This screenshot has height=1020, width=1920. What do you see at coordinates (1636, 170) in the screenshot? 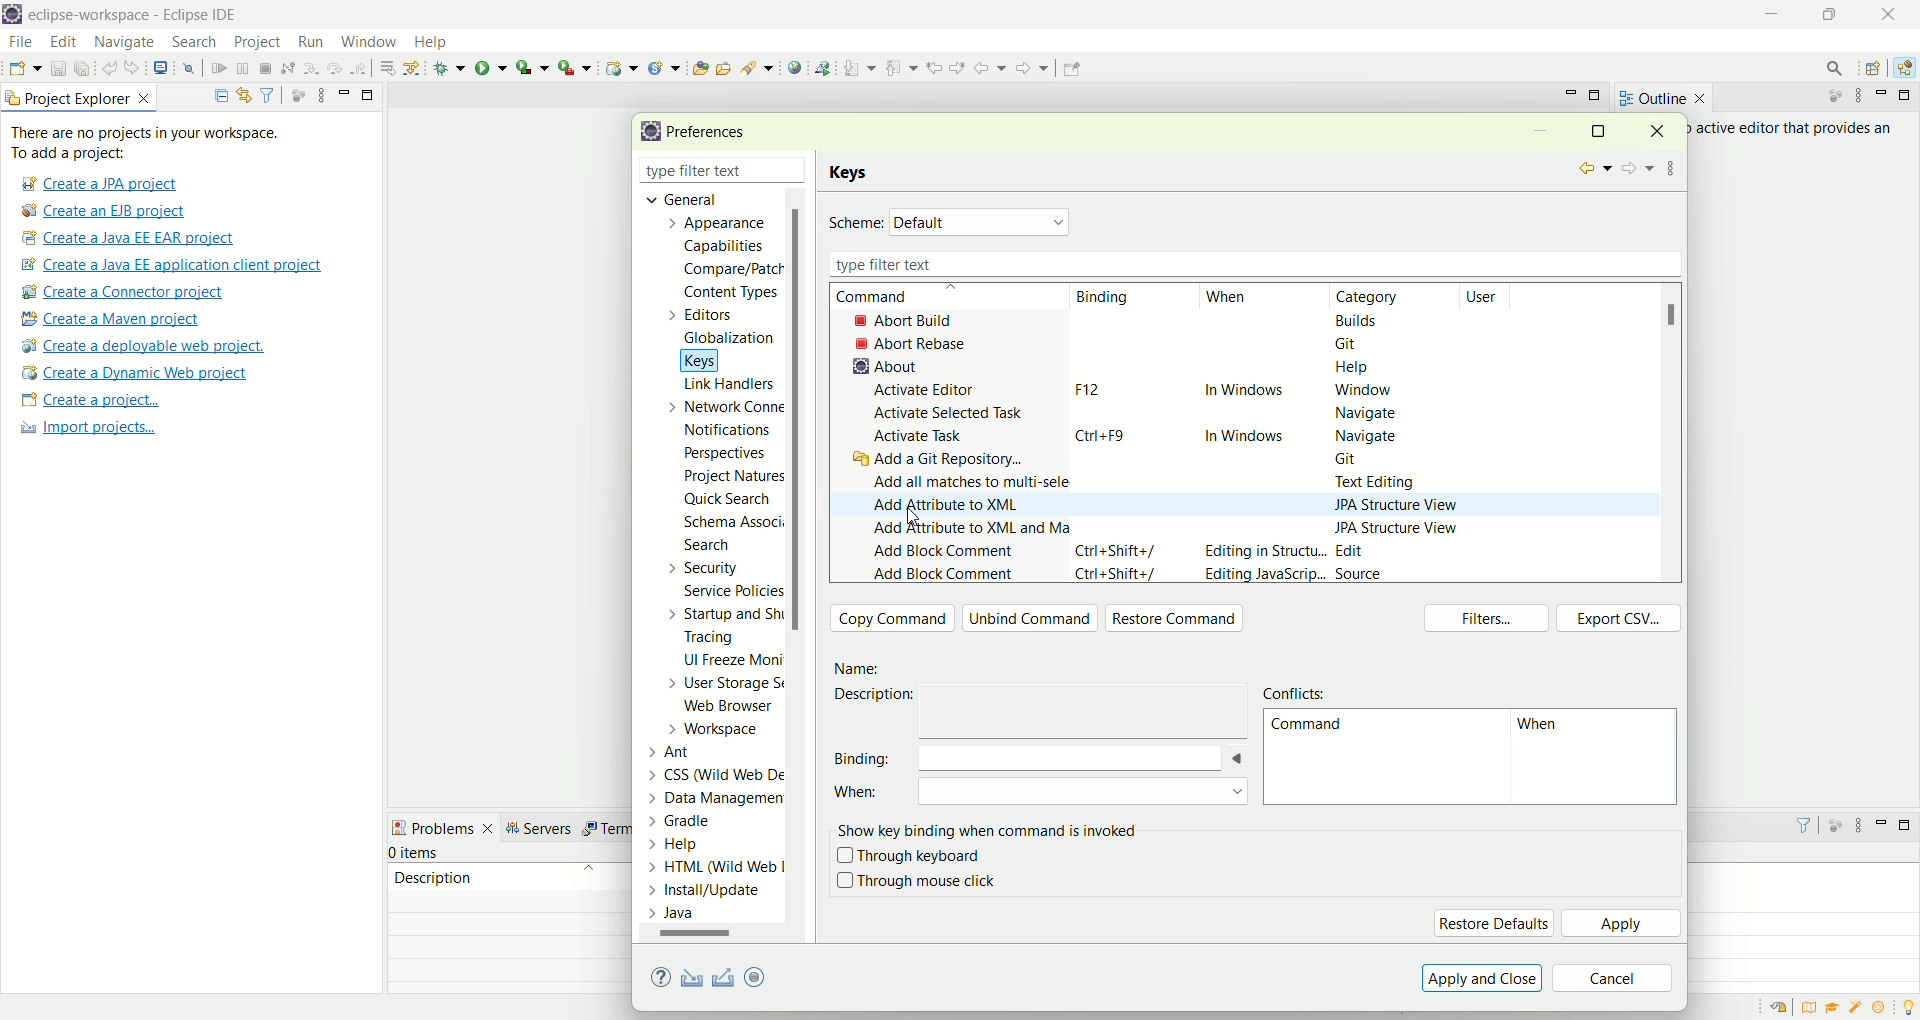
I see `forward` at bounding box center [1636, 170].